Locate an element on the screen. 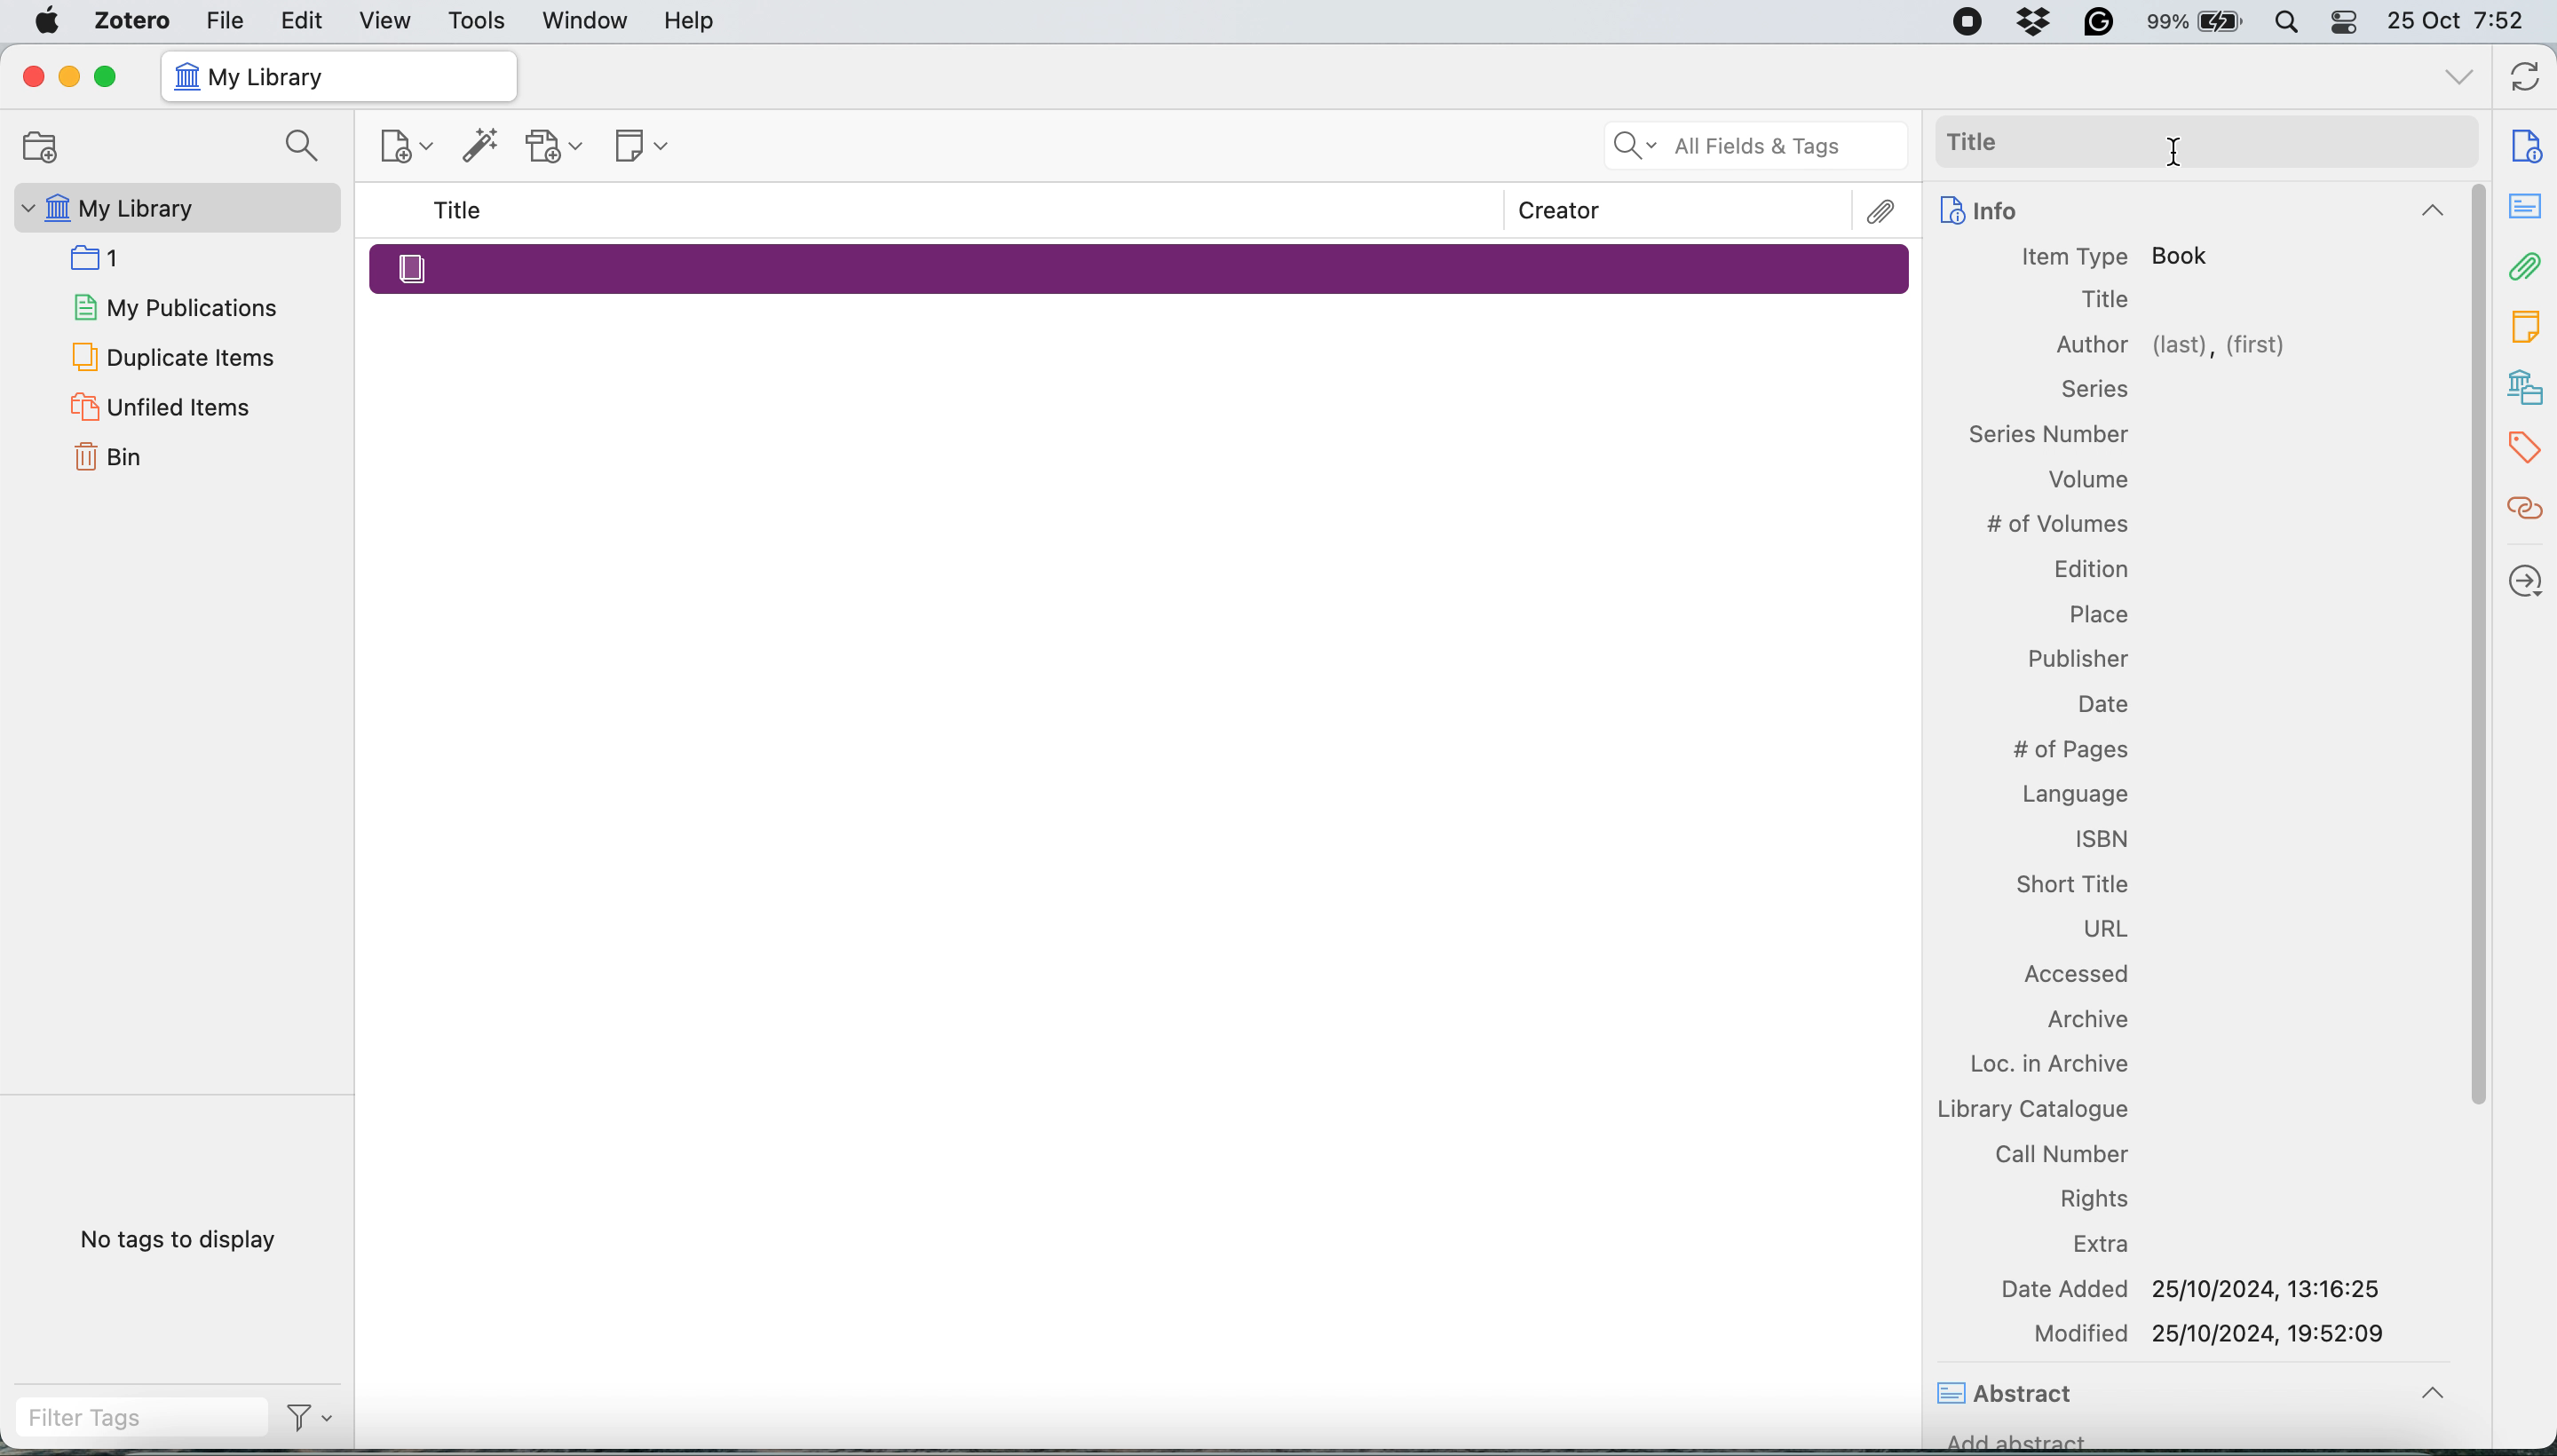  Abstract is located at coordinates (2010, 1396).